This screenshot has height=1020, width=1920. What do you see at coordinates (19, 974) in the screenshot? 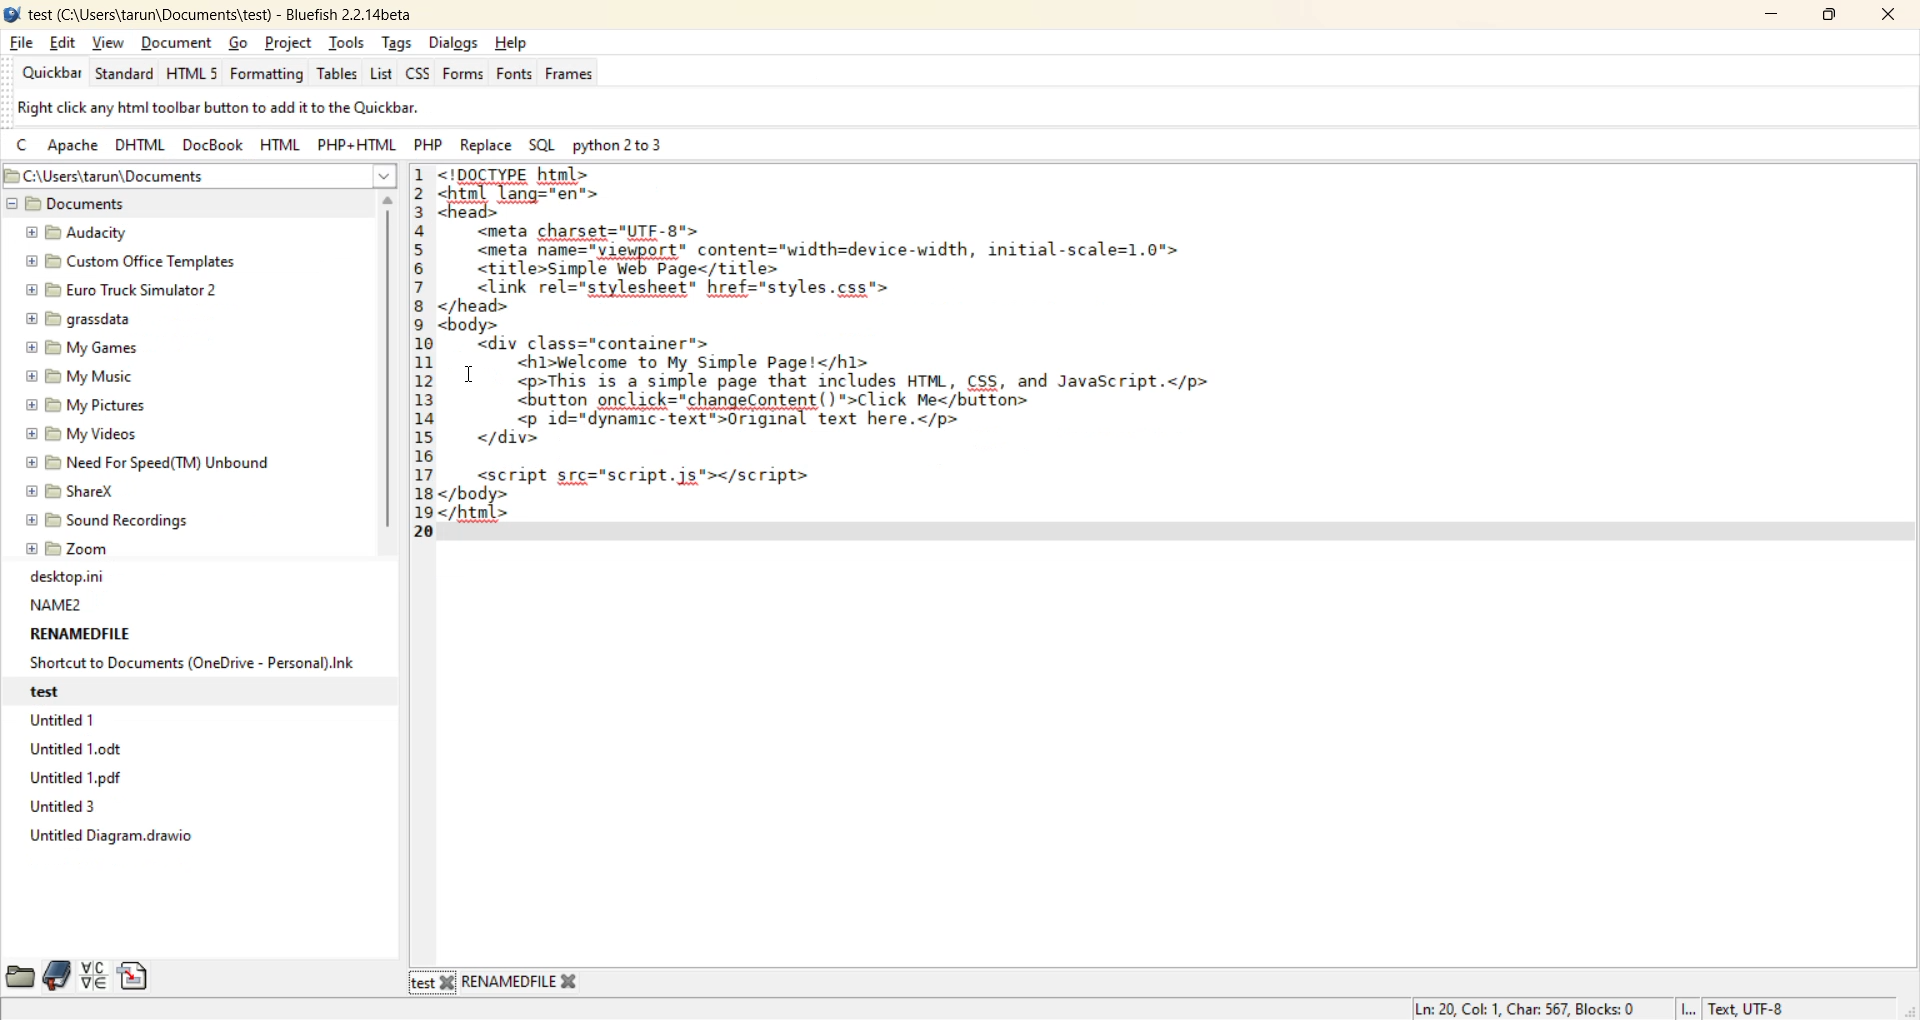
I see `file browser` at bounding box center [19, 974].